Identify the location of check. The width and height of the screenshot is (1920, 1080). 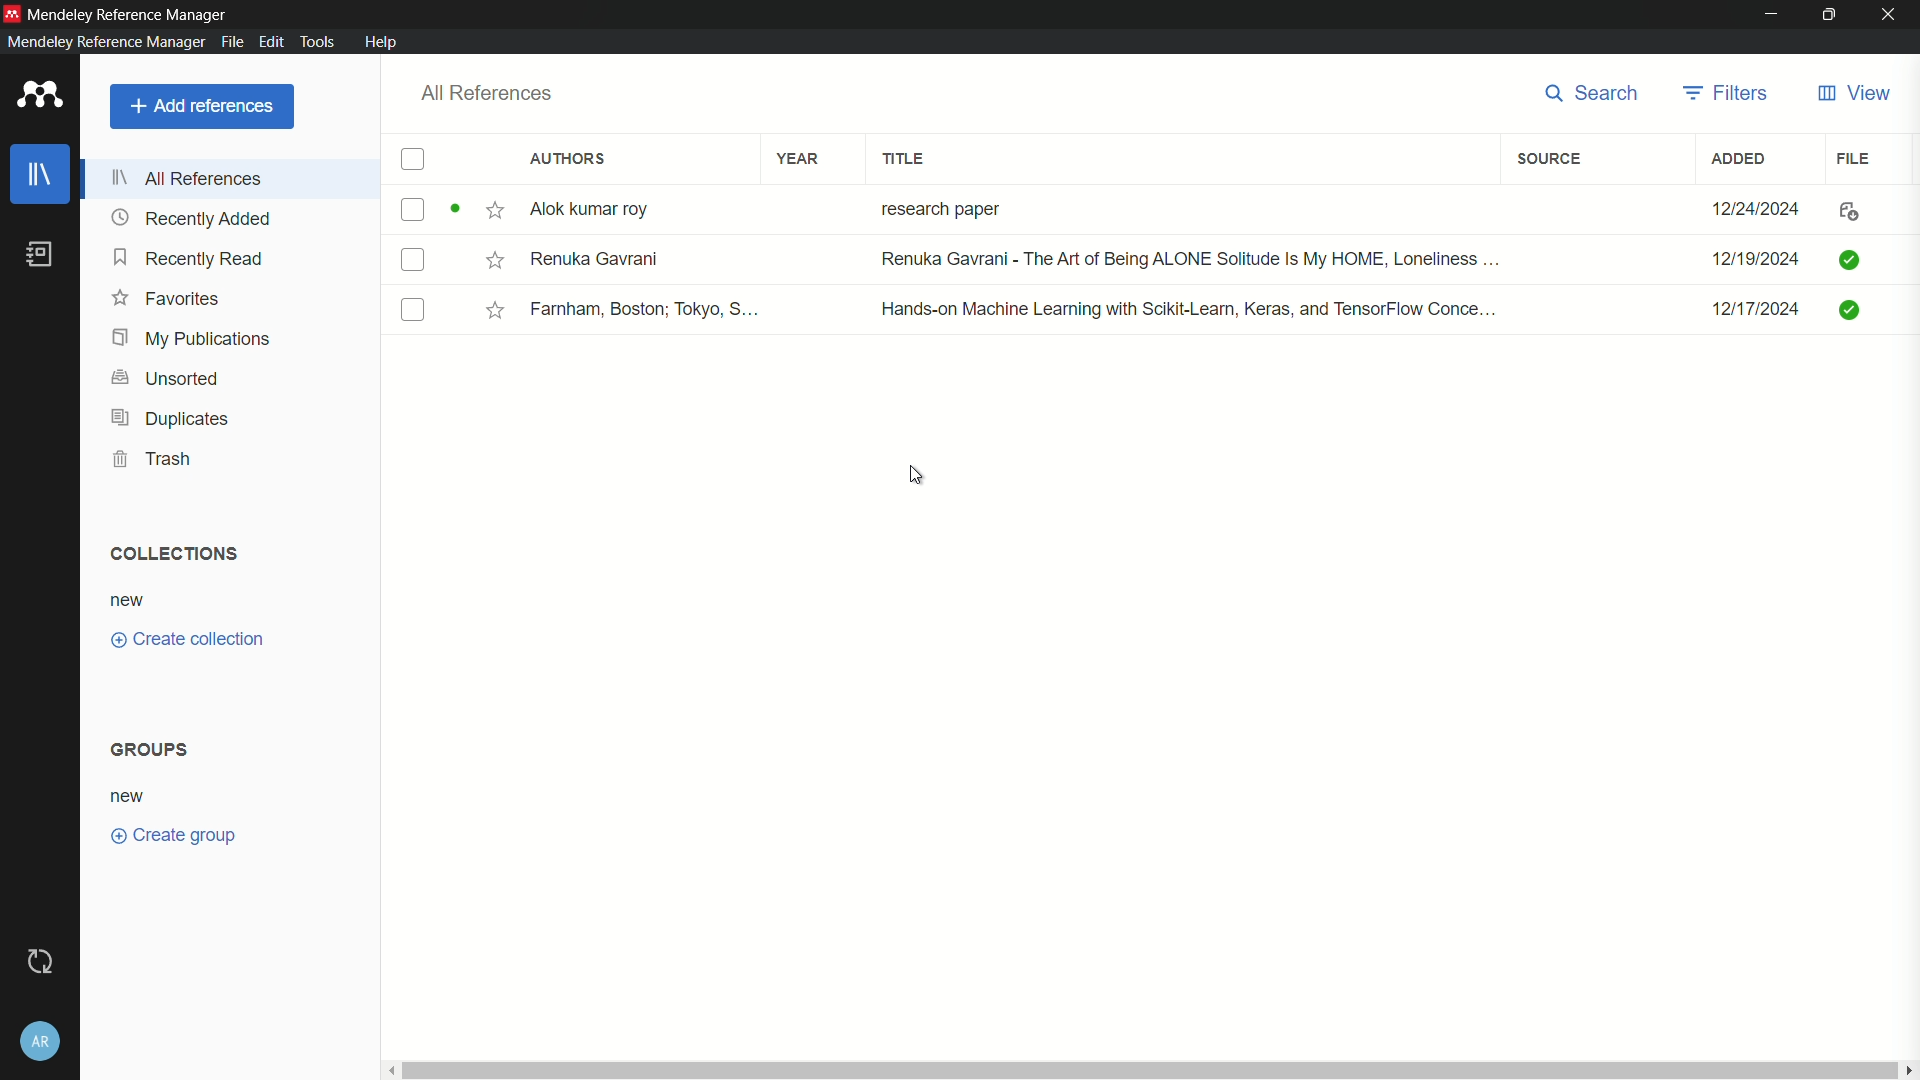
(410, 260).